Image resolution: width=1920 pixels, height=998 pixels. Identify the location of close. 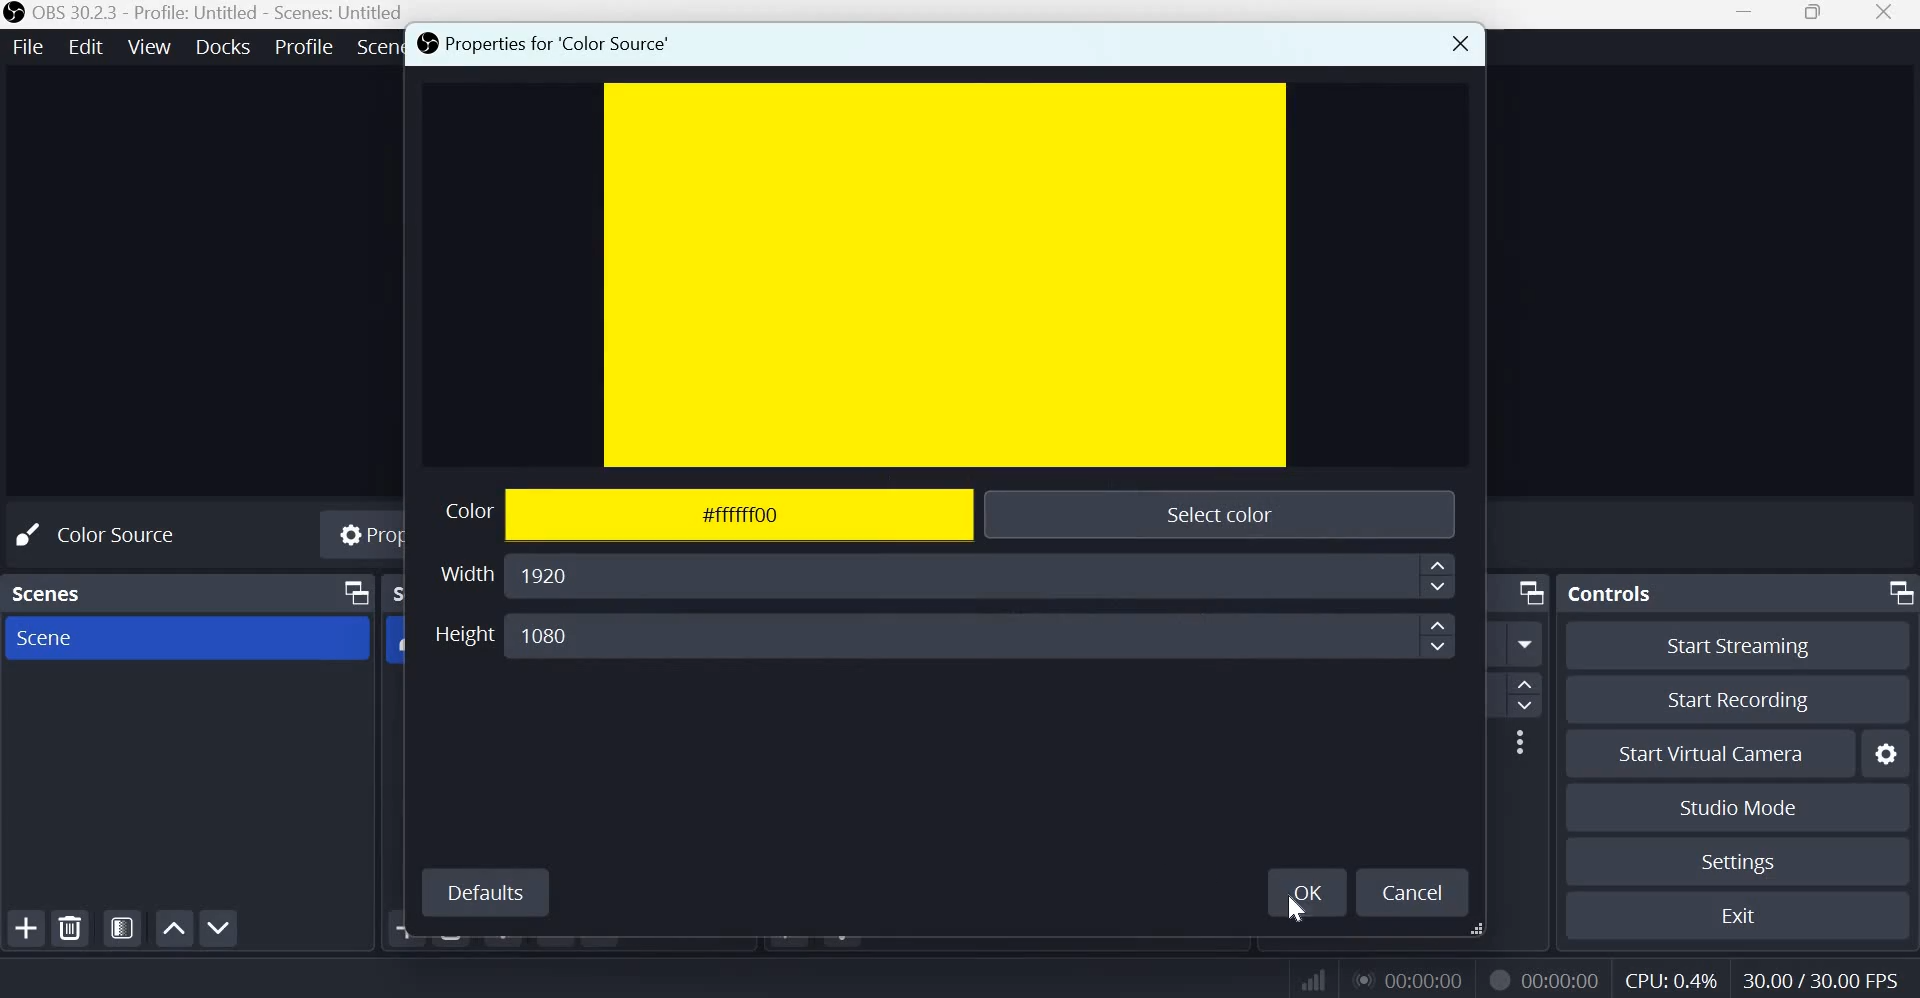
(1456, 42).